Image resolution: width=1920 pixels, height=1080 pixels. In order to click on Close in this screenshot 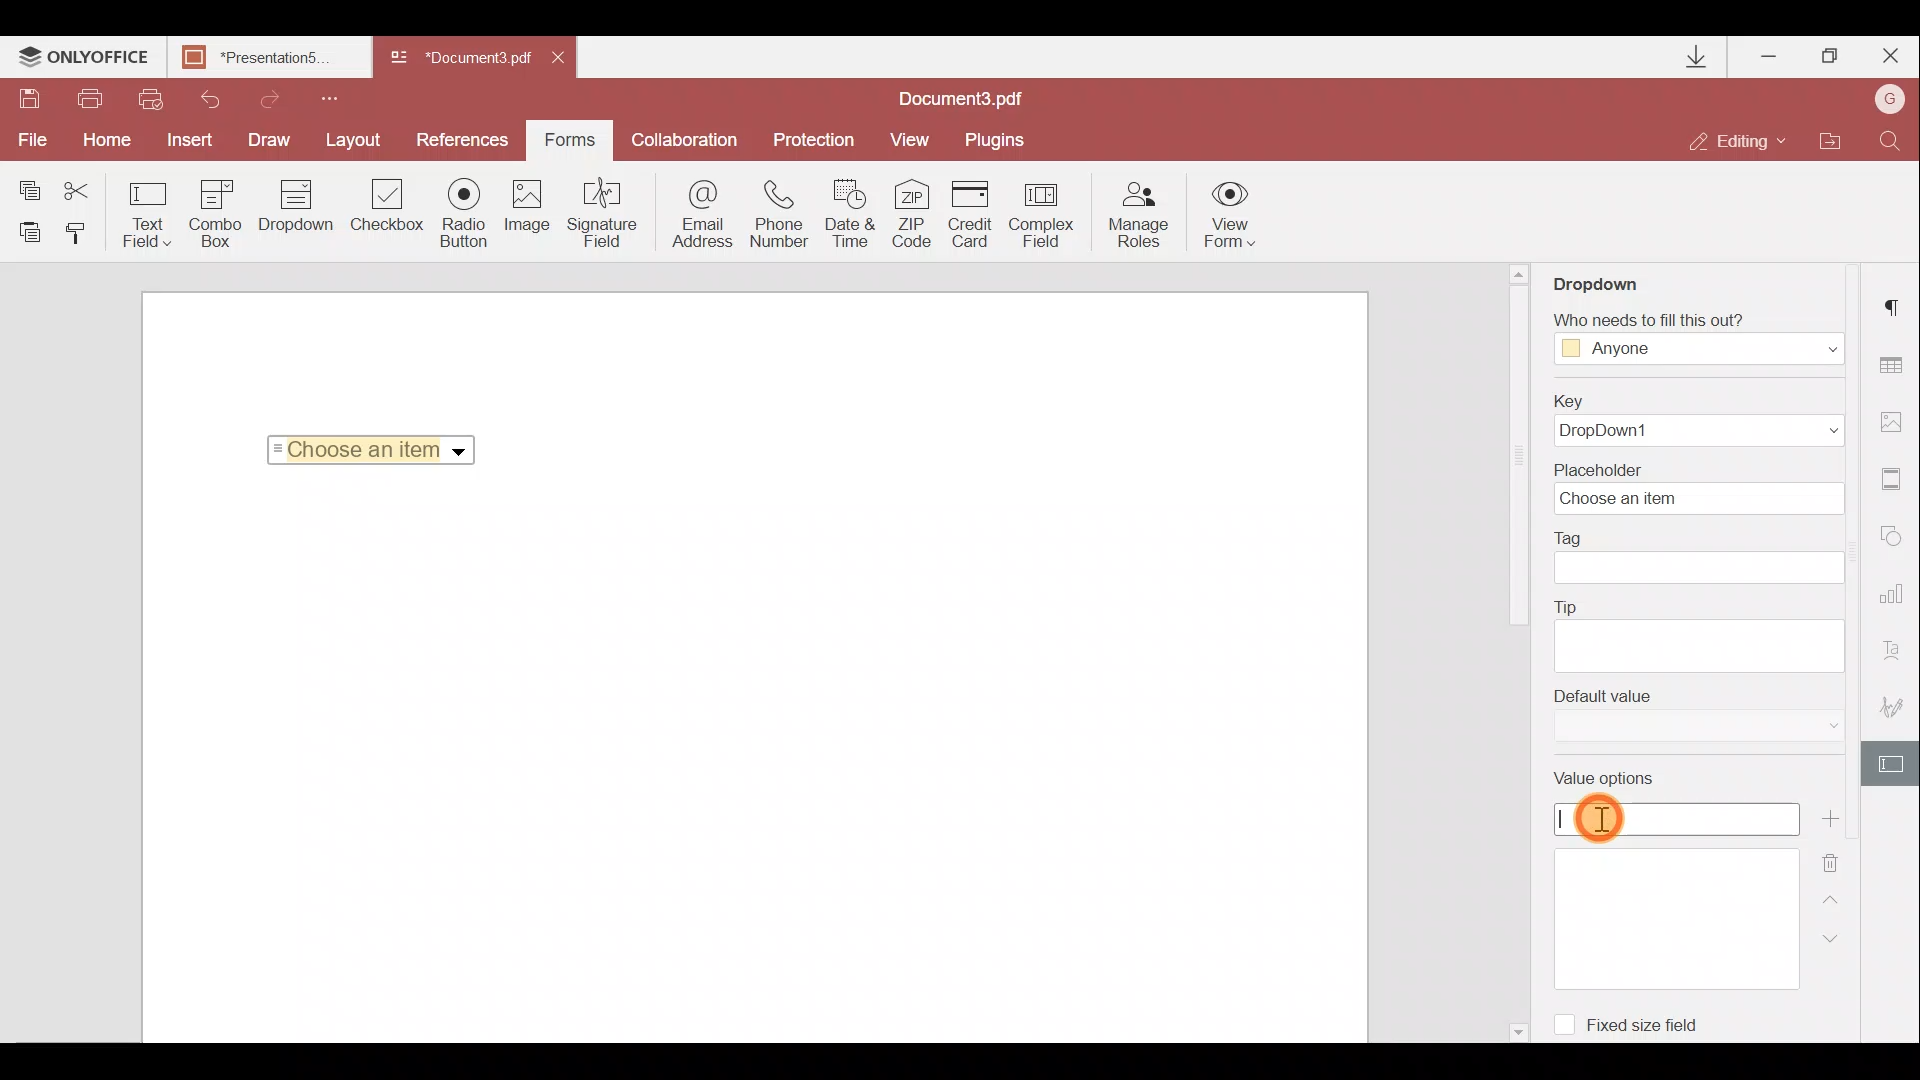, I will do `click(1889, 52)`.